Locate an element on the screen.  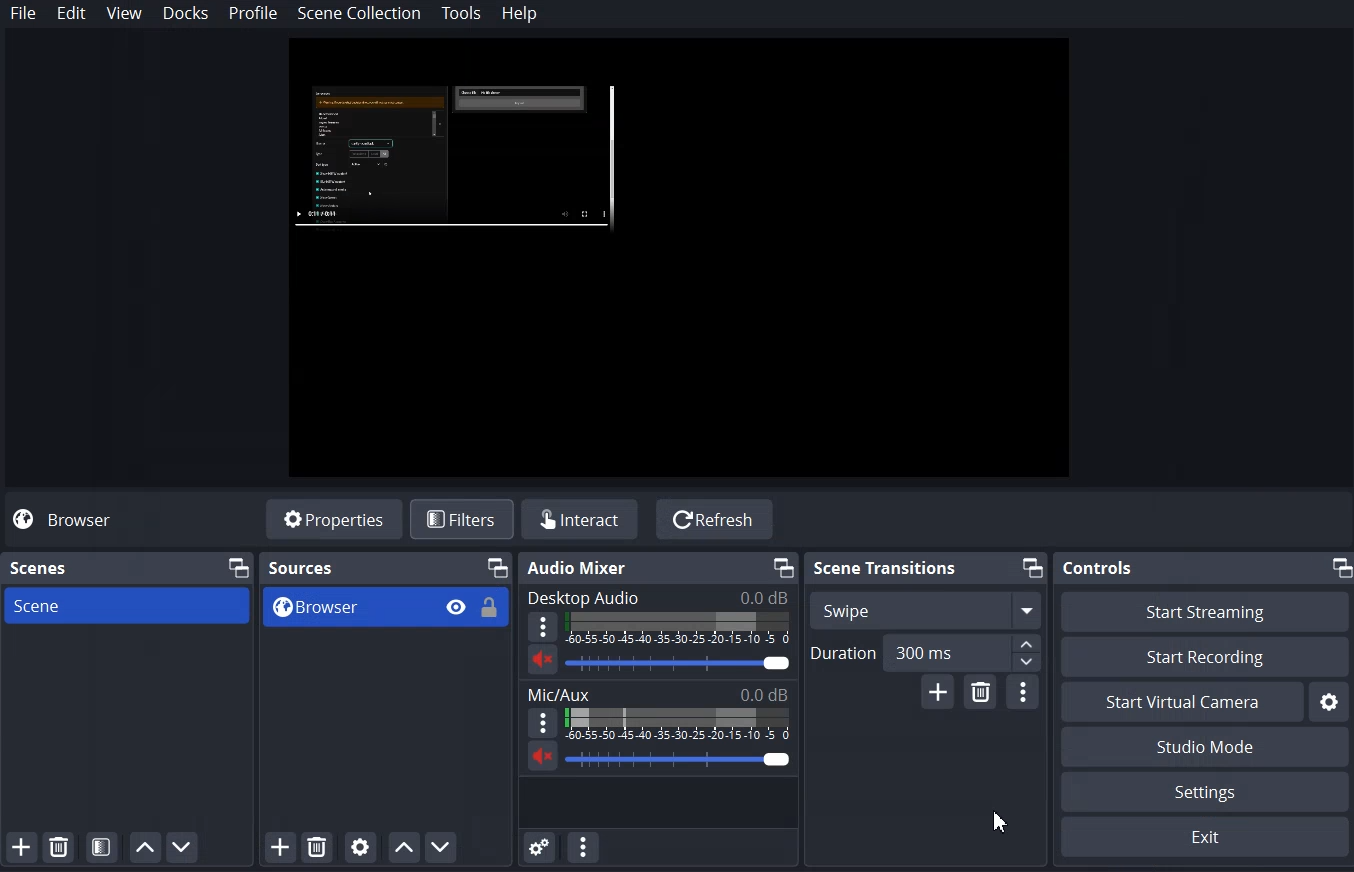
Interact is located at coordinates (577, 518).